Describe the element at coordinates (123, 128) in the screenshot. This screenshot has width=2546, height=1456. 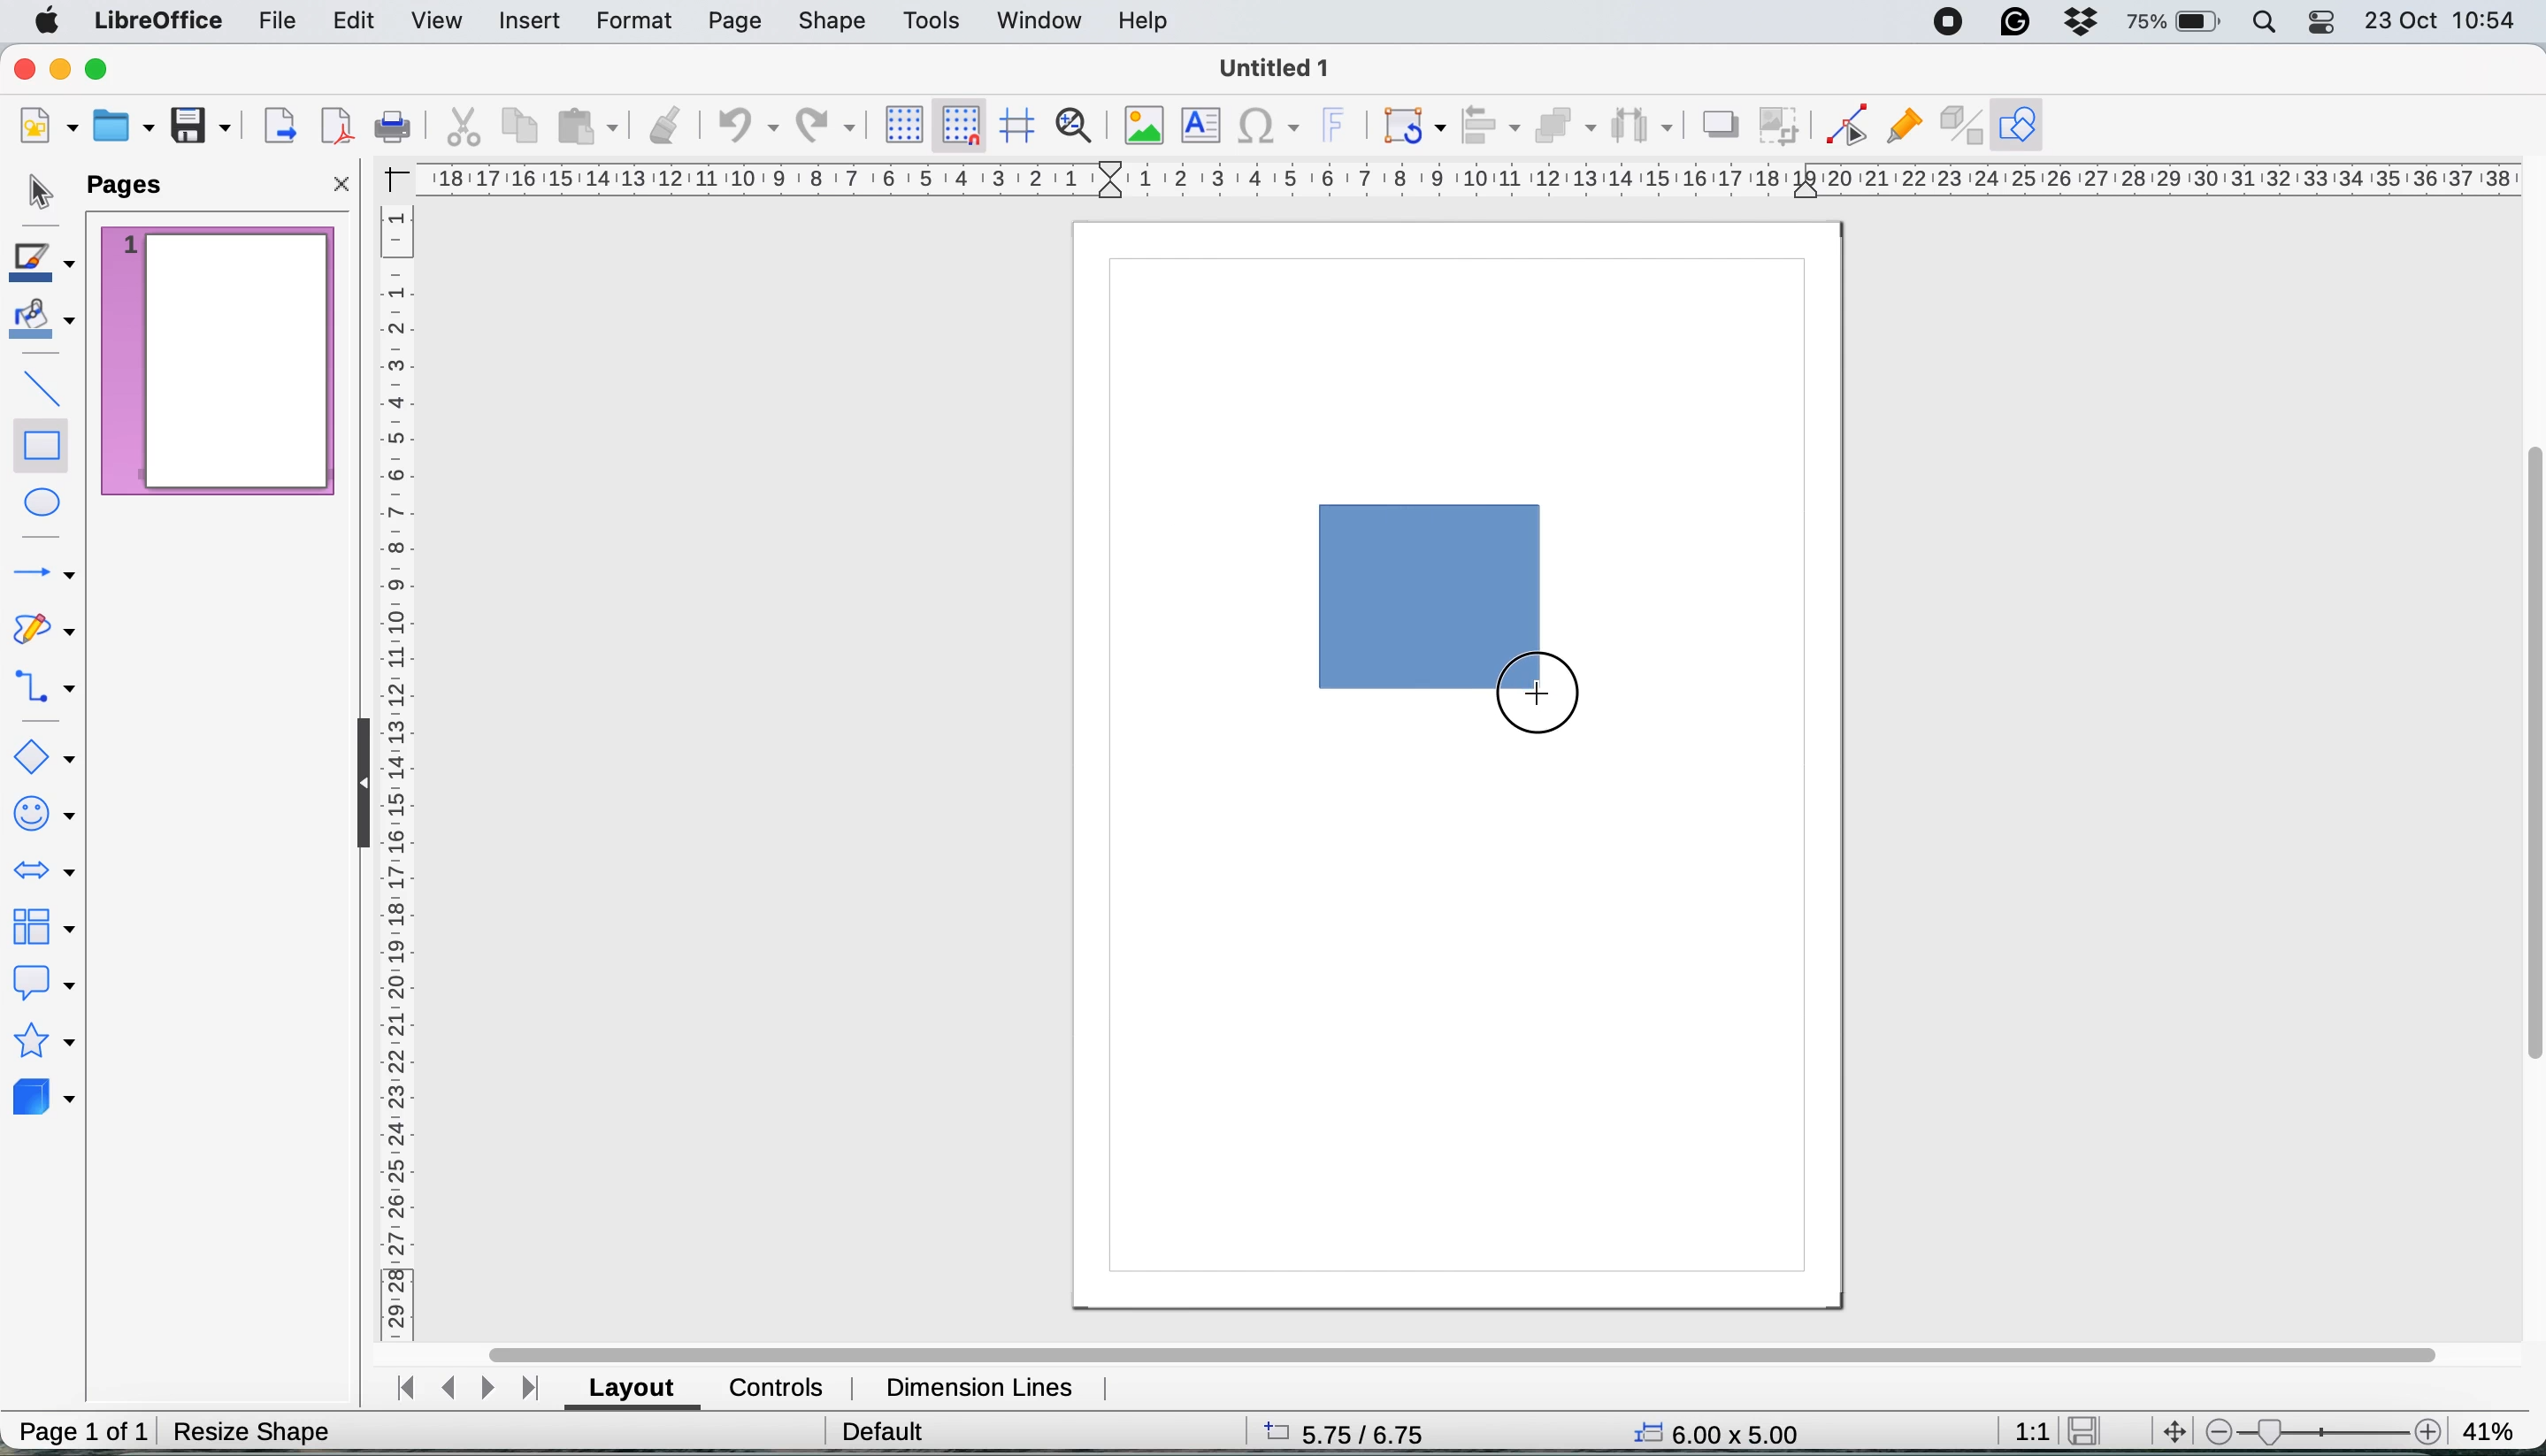
I see `open` at that location.